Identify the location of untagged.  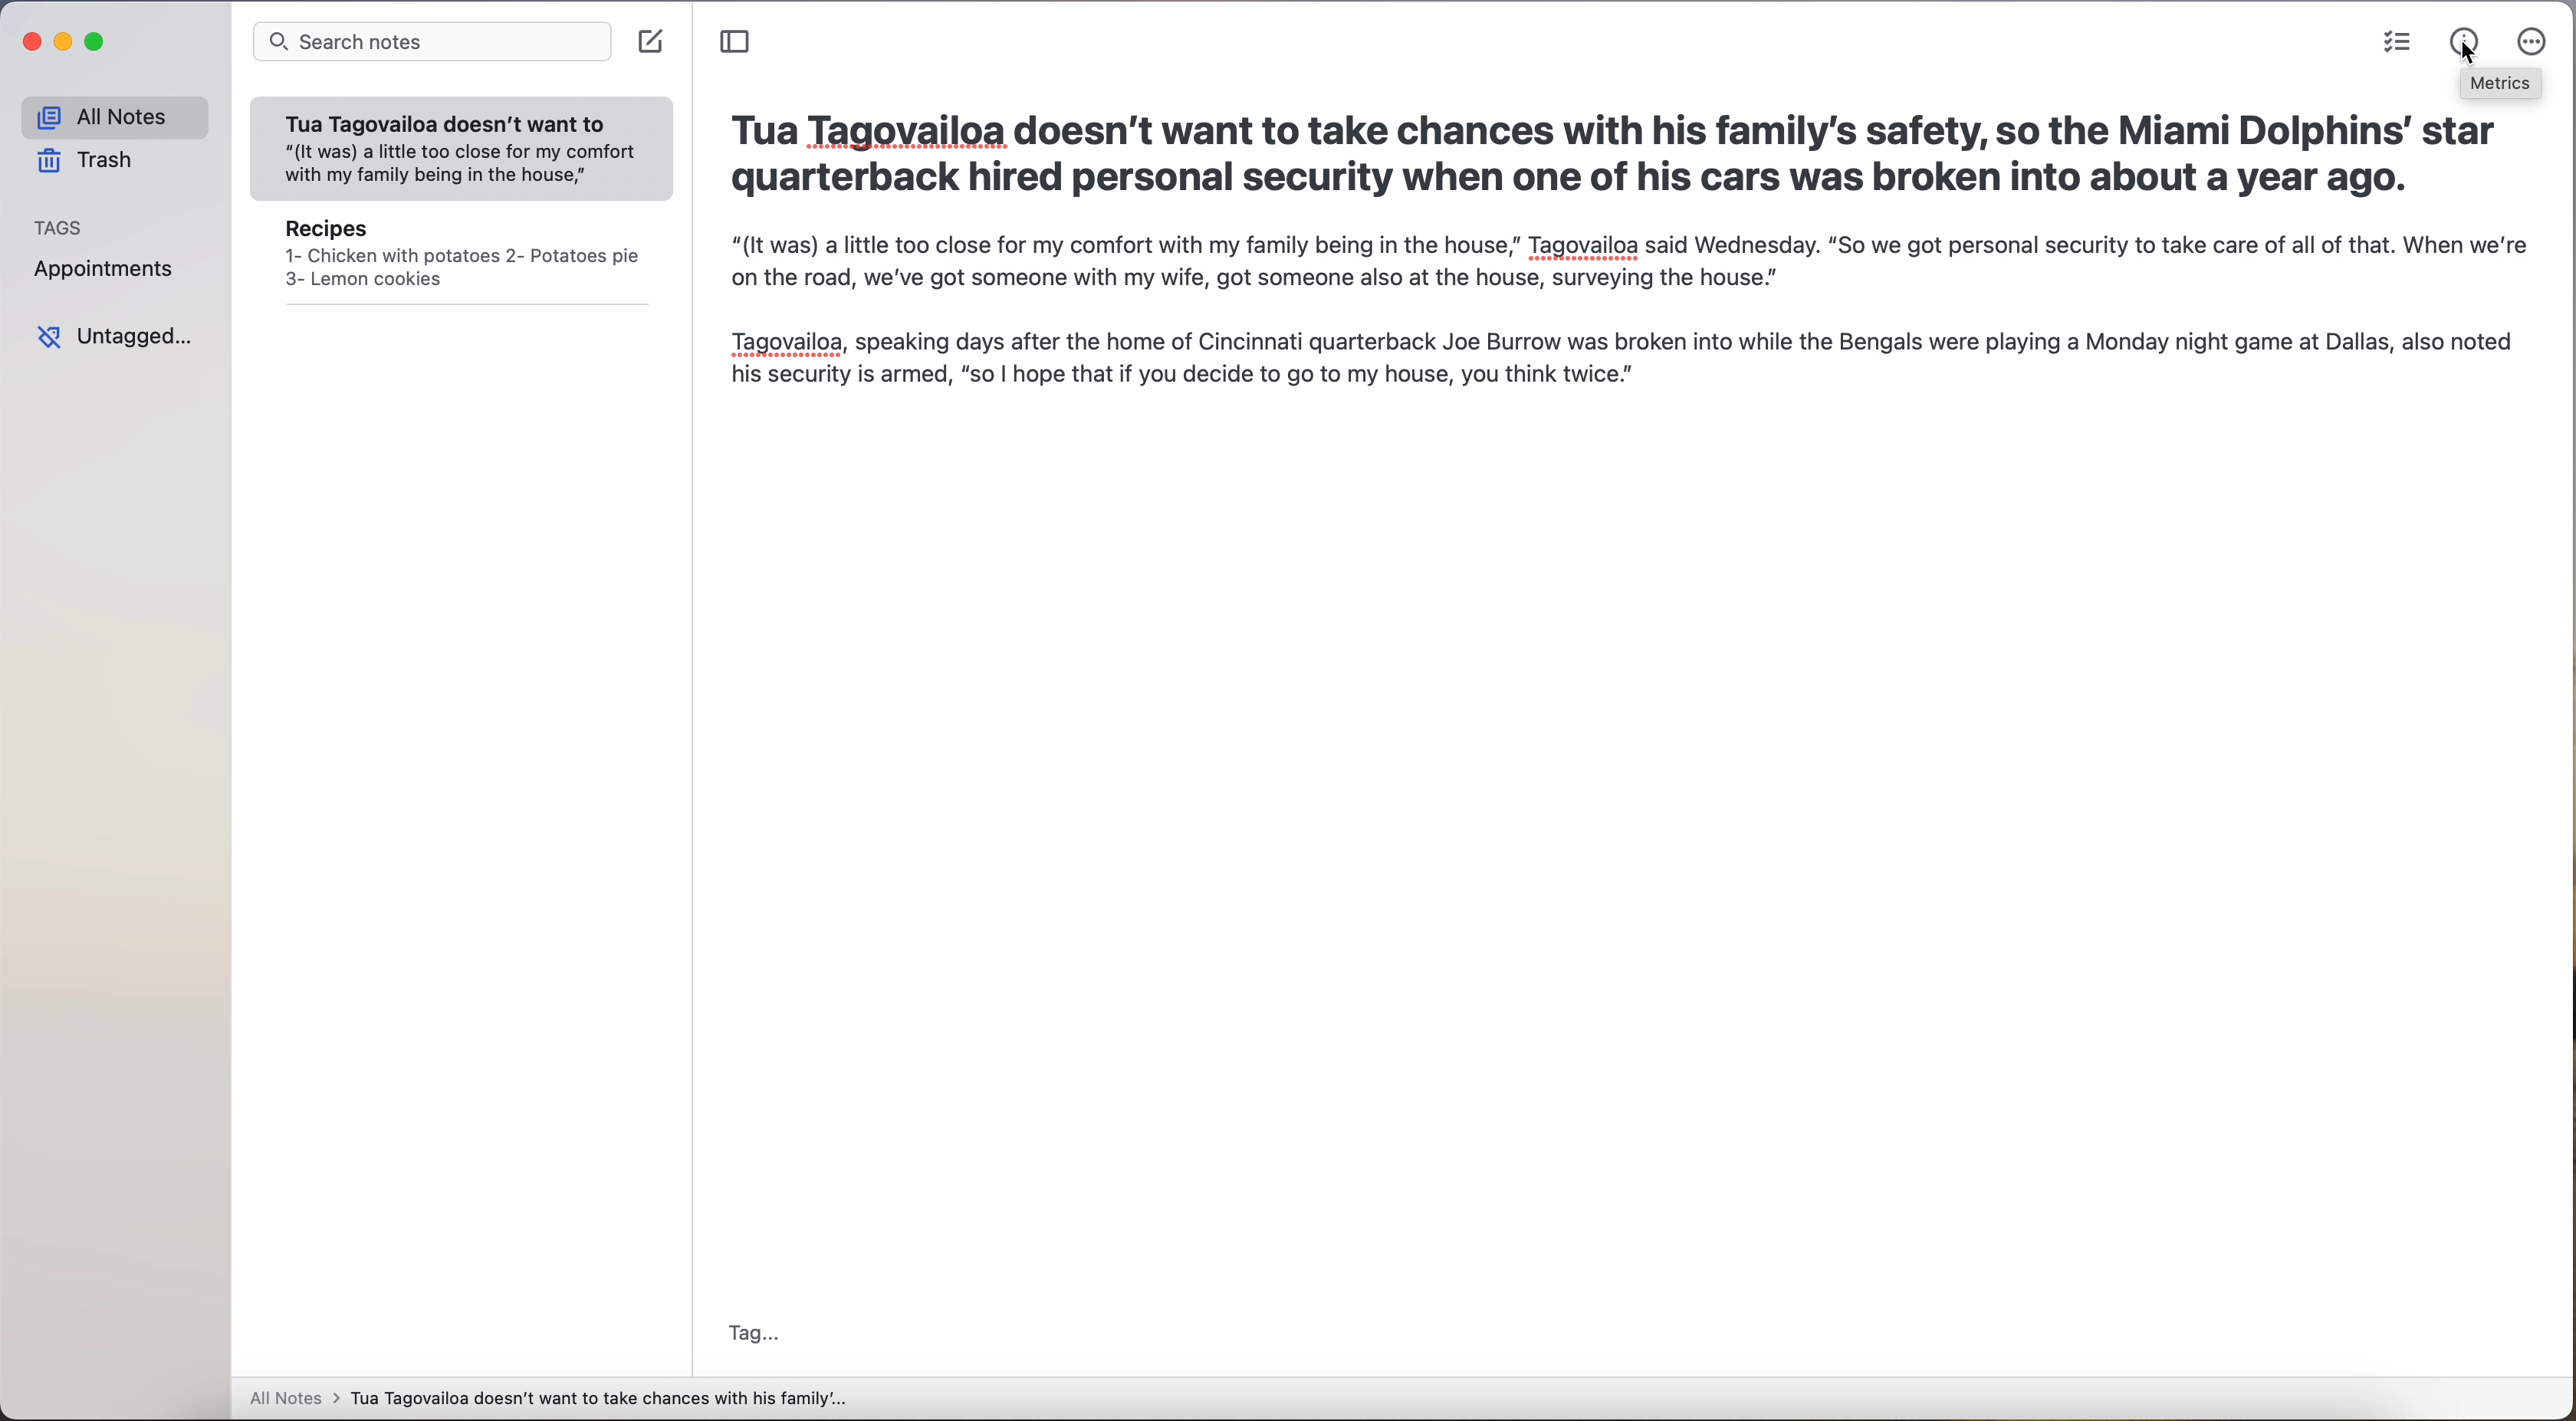
(114, 336).